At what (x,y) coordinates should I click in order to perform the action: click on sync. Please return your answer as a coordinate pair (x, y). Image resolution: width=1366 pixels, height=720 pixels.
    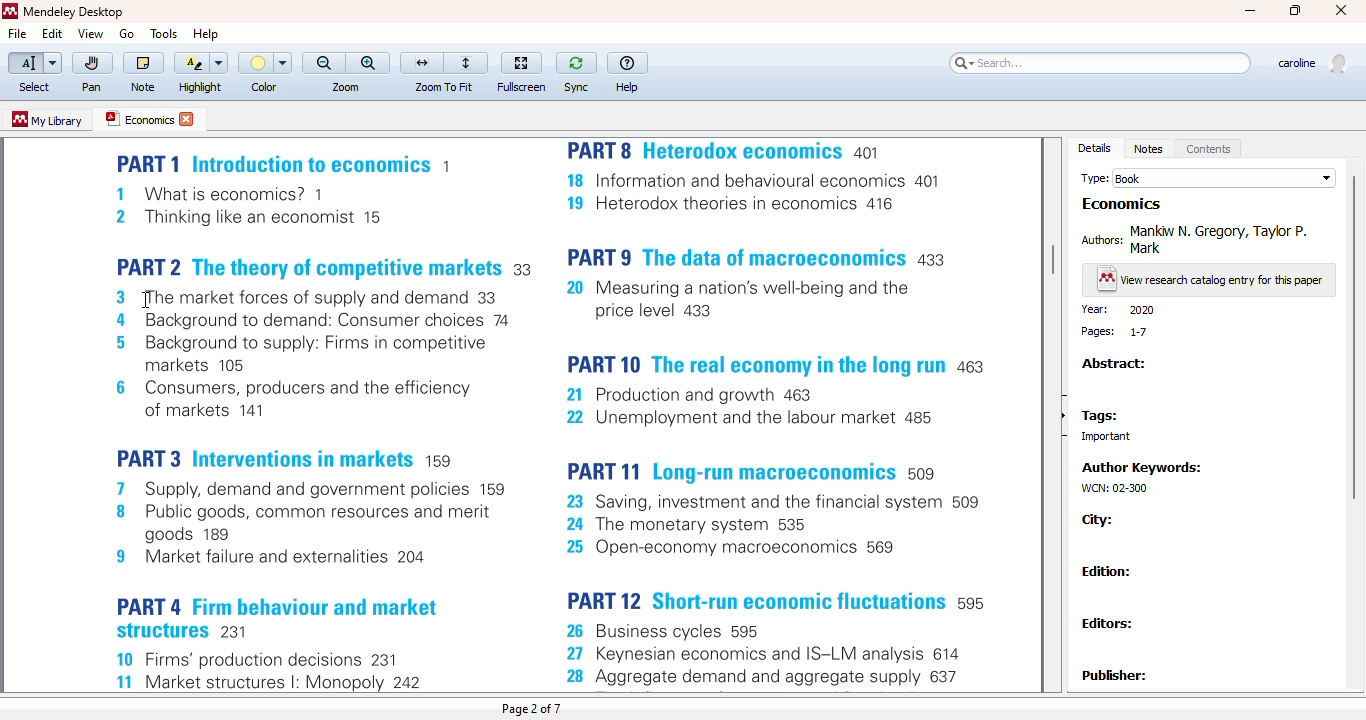
    Looking at the image, I should click on (577, 64).